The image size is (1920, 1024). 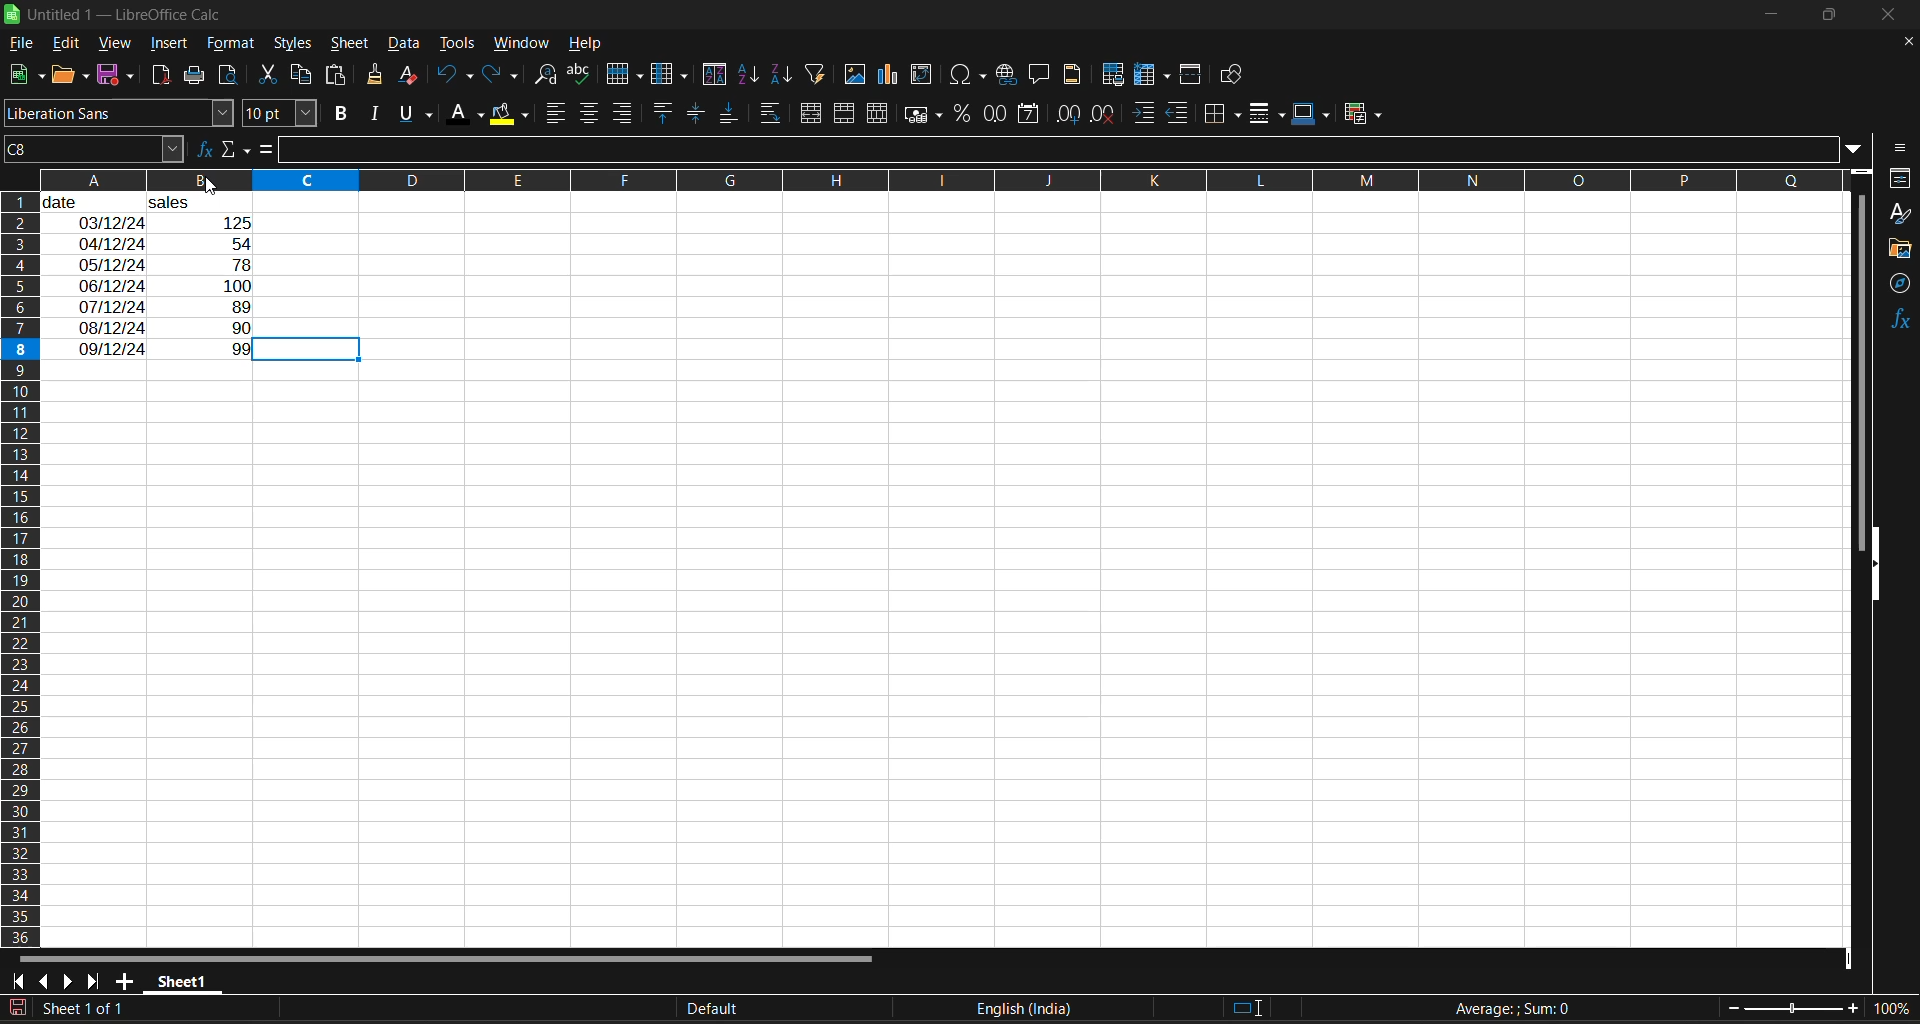 I want to click on function wizard, so click(x=201, y=149).